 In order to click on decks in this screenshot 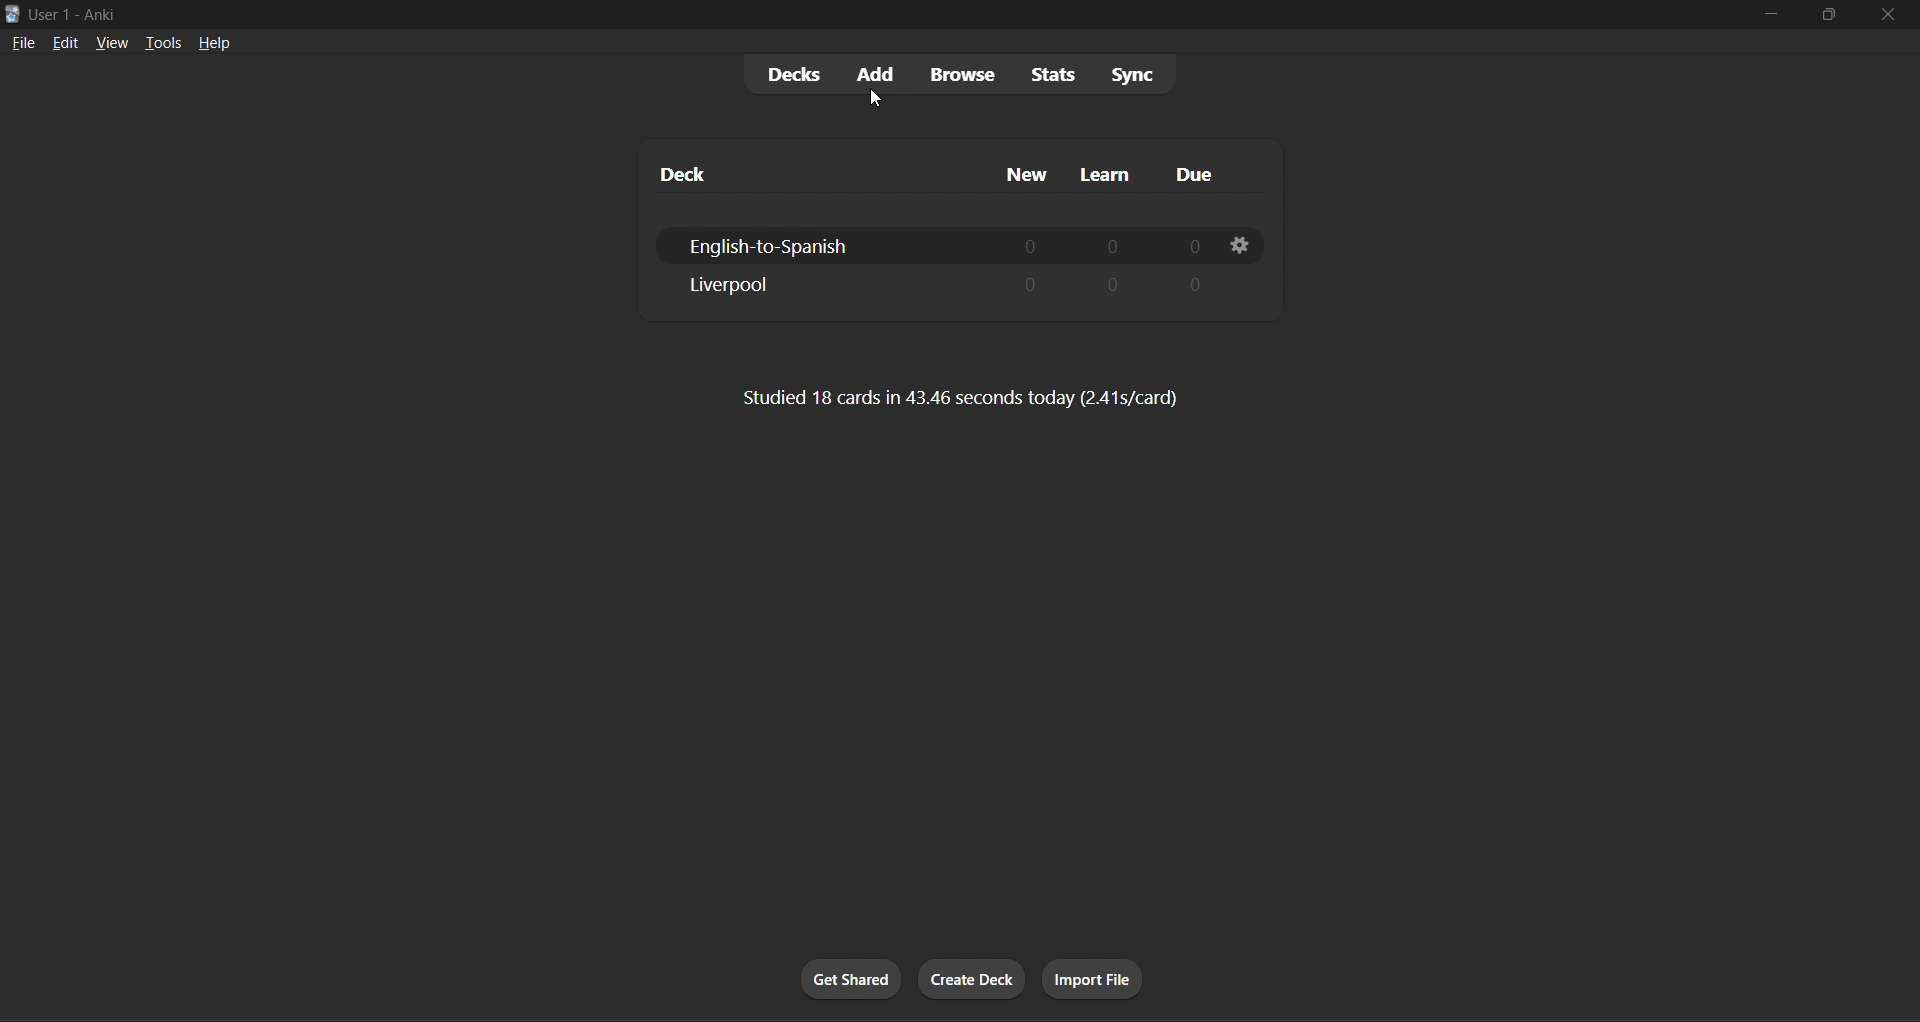, I will do `click(791, 74)`.